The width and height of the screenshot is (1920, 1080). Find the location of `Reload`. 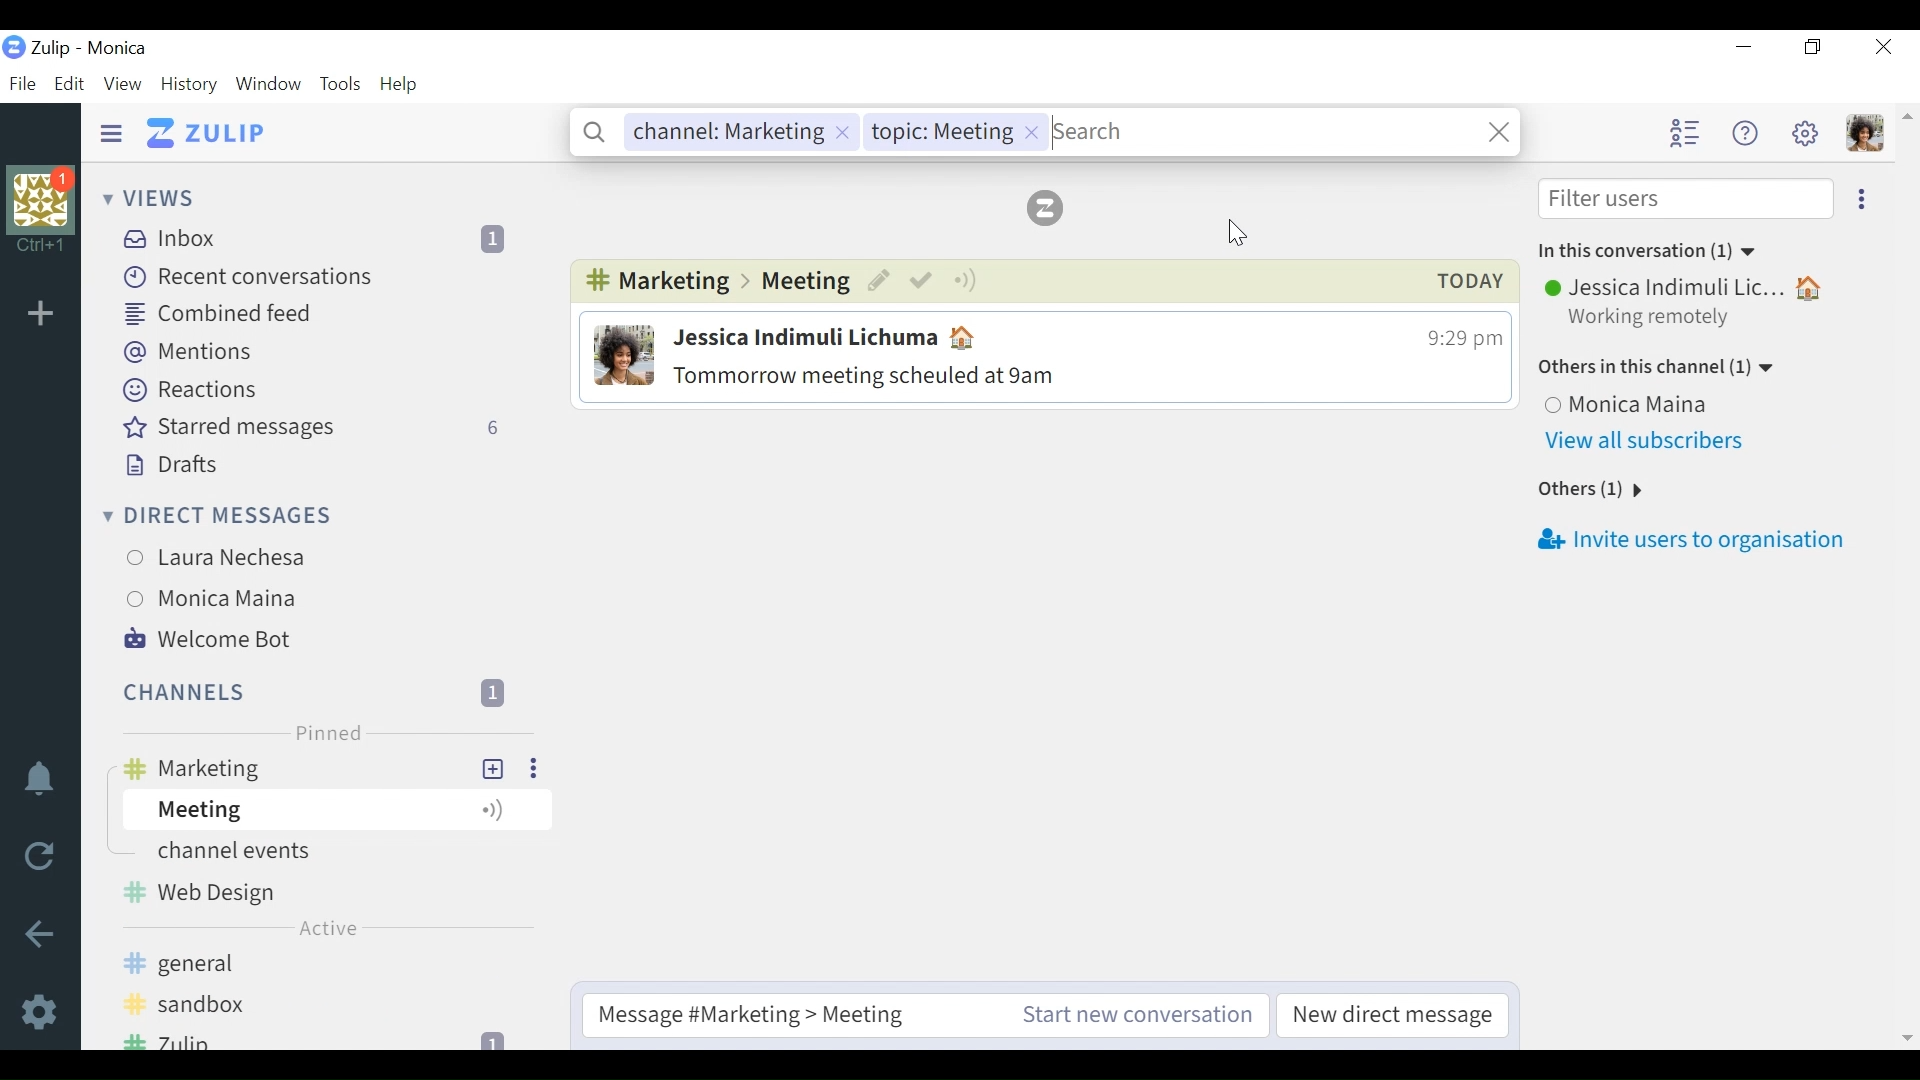

Reload is located at coordinates (37, 858).